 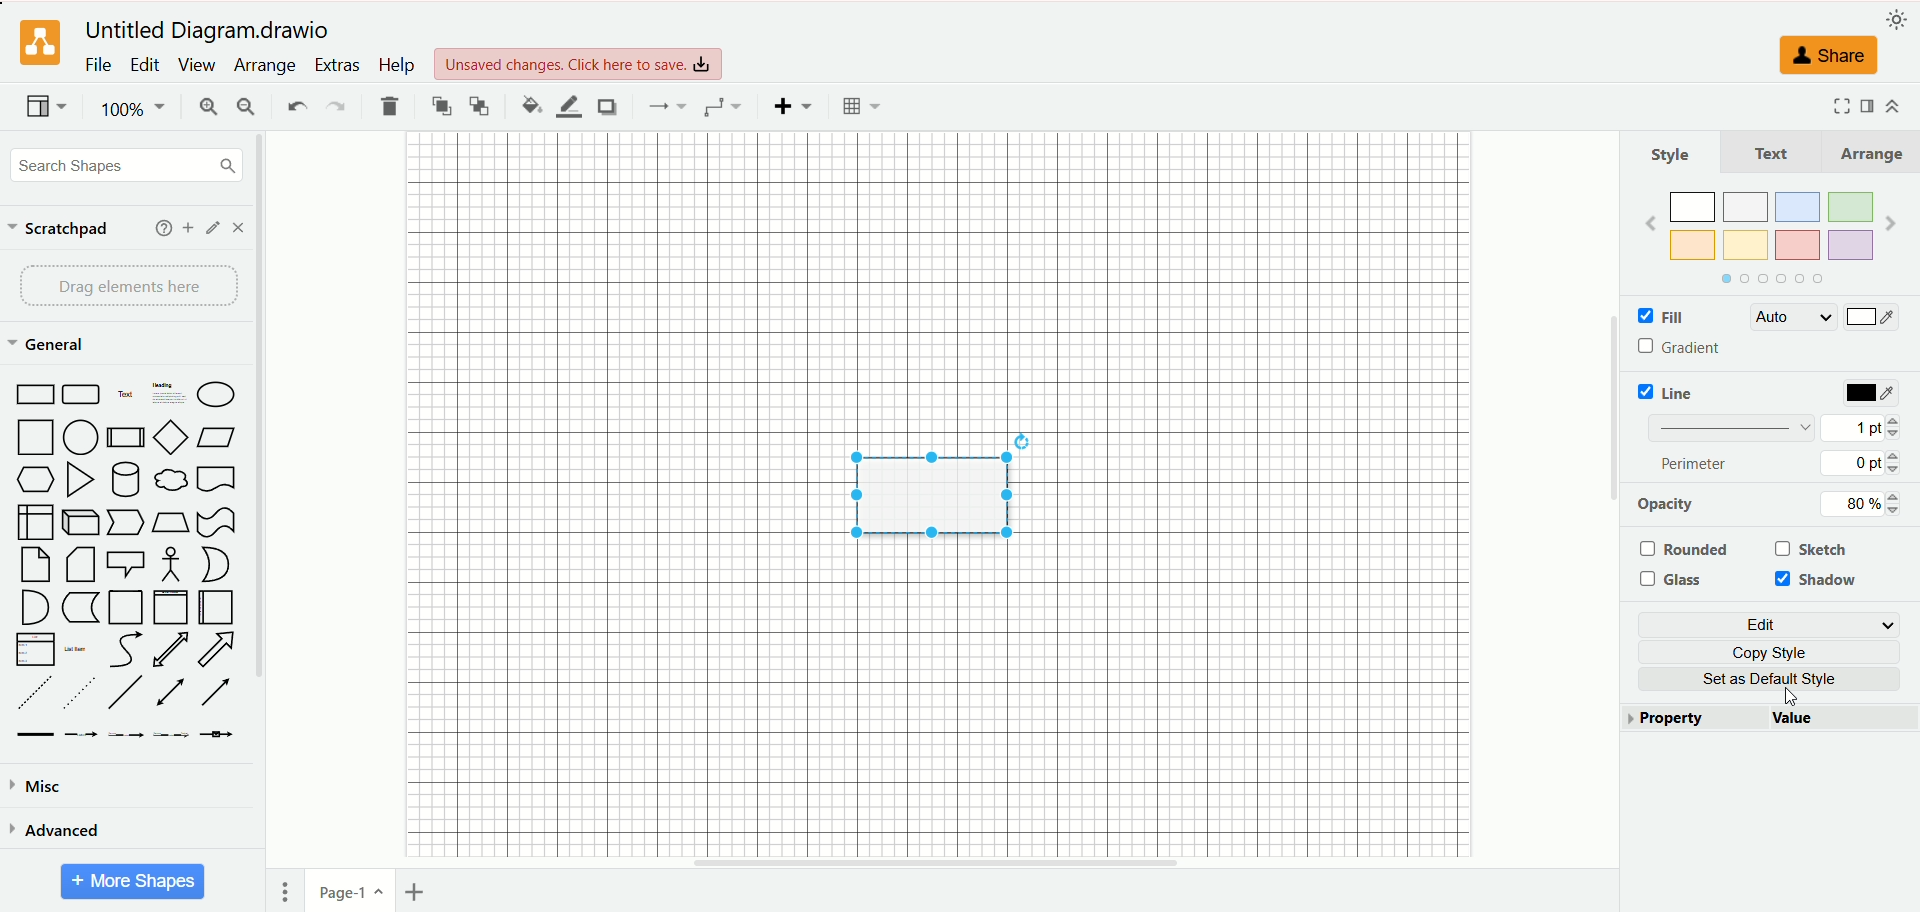 What do you see at coordinates (352, 889) in the screenshot?
I see `page-1` at bounding box center [352, 889].